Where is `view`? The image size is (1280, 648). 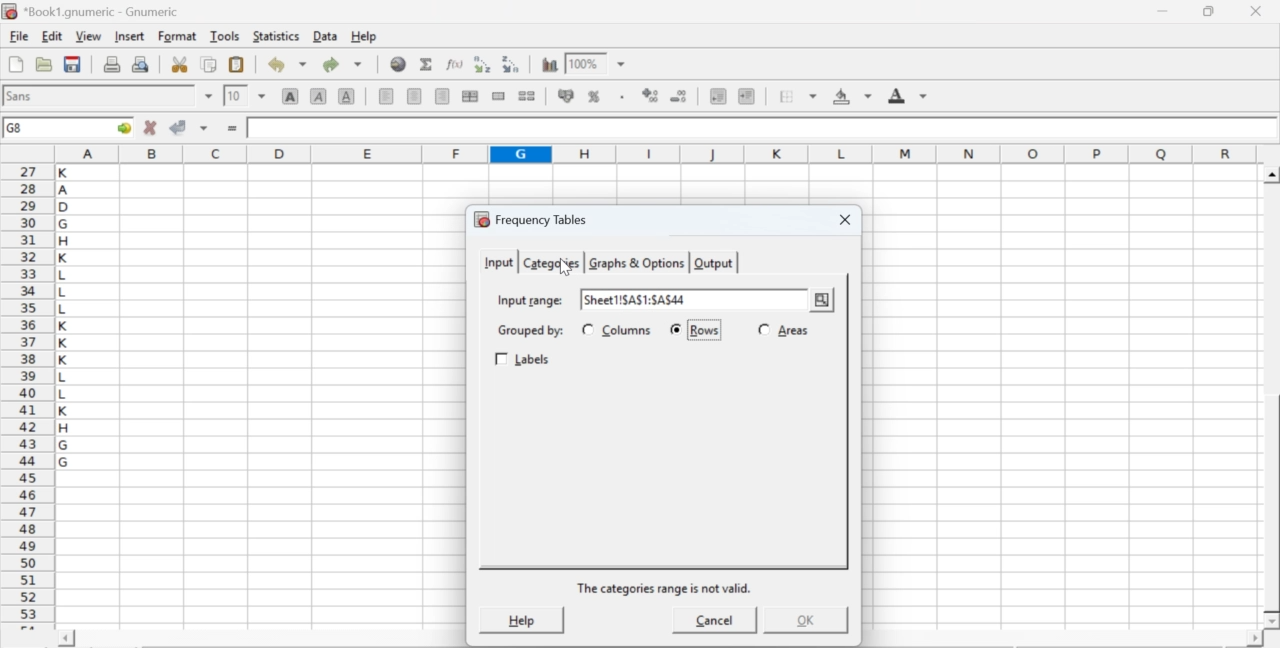
view is located at coordinates (88, 35).